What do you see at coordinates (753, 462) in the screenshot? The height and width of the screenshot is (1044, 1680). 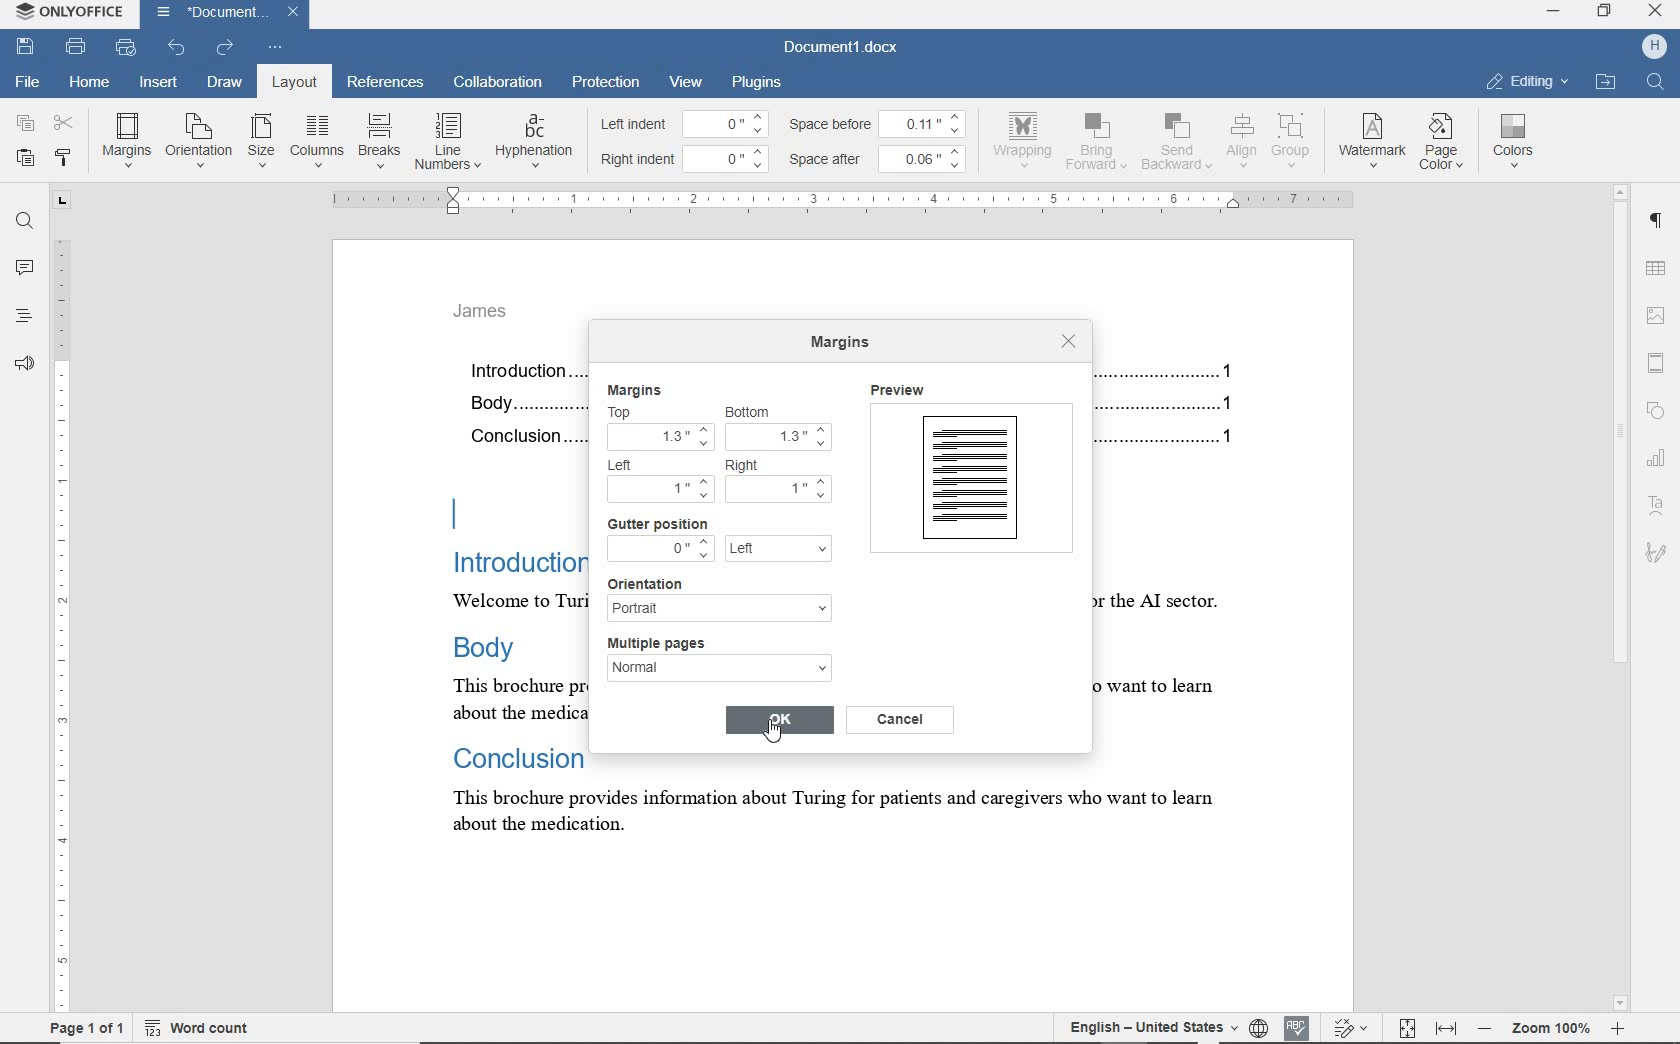 I see `right` at bounding box center [753, 462].